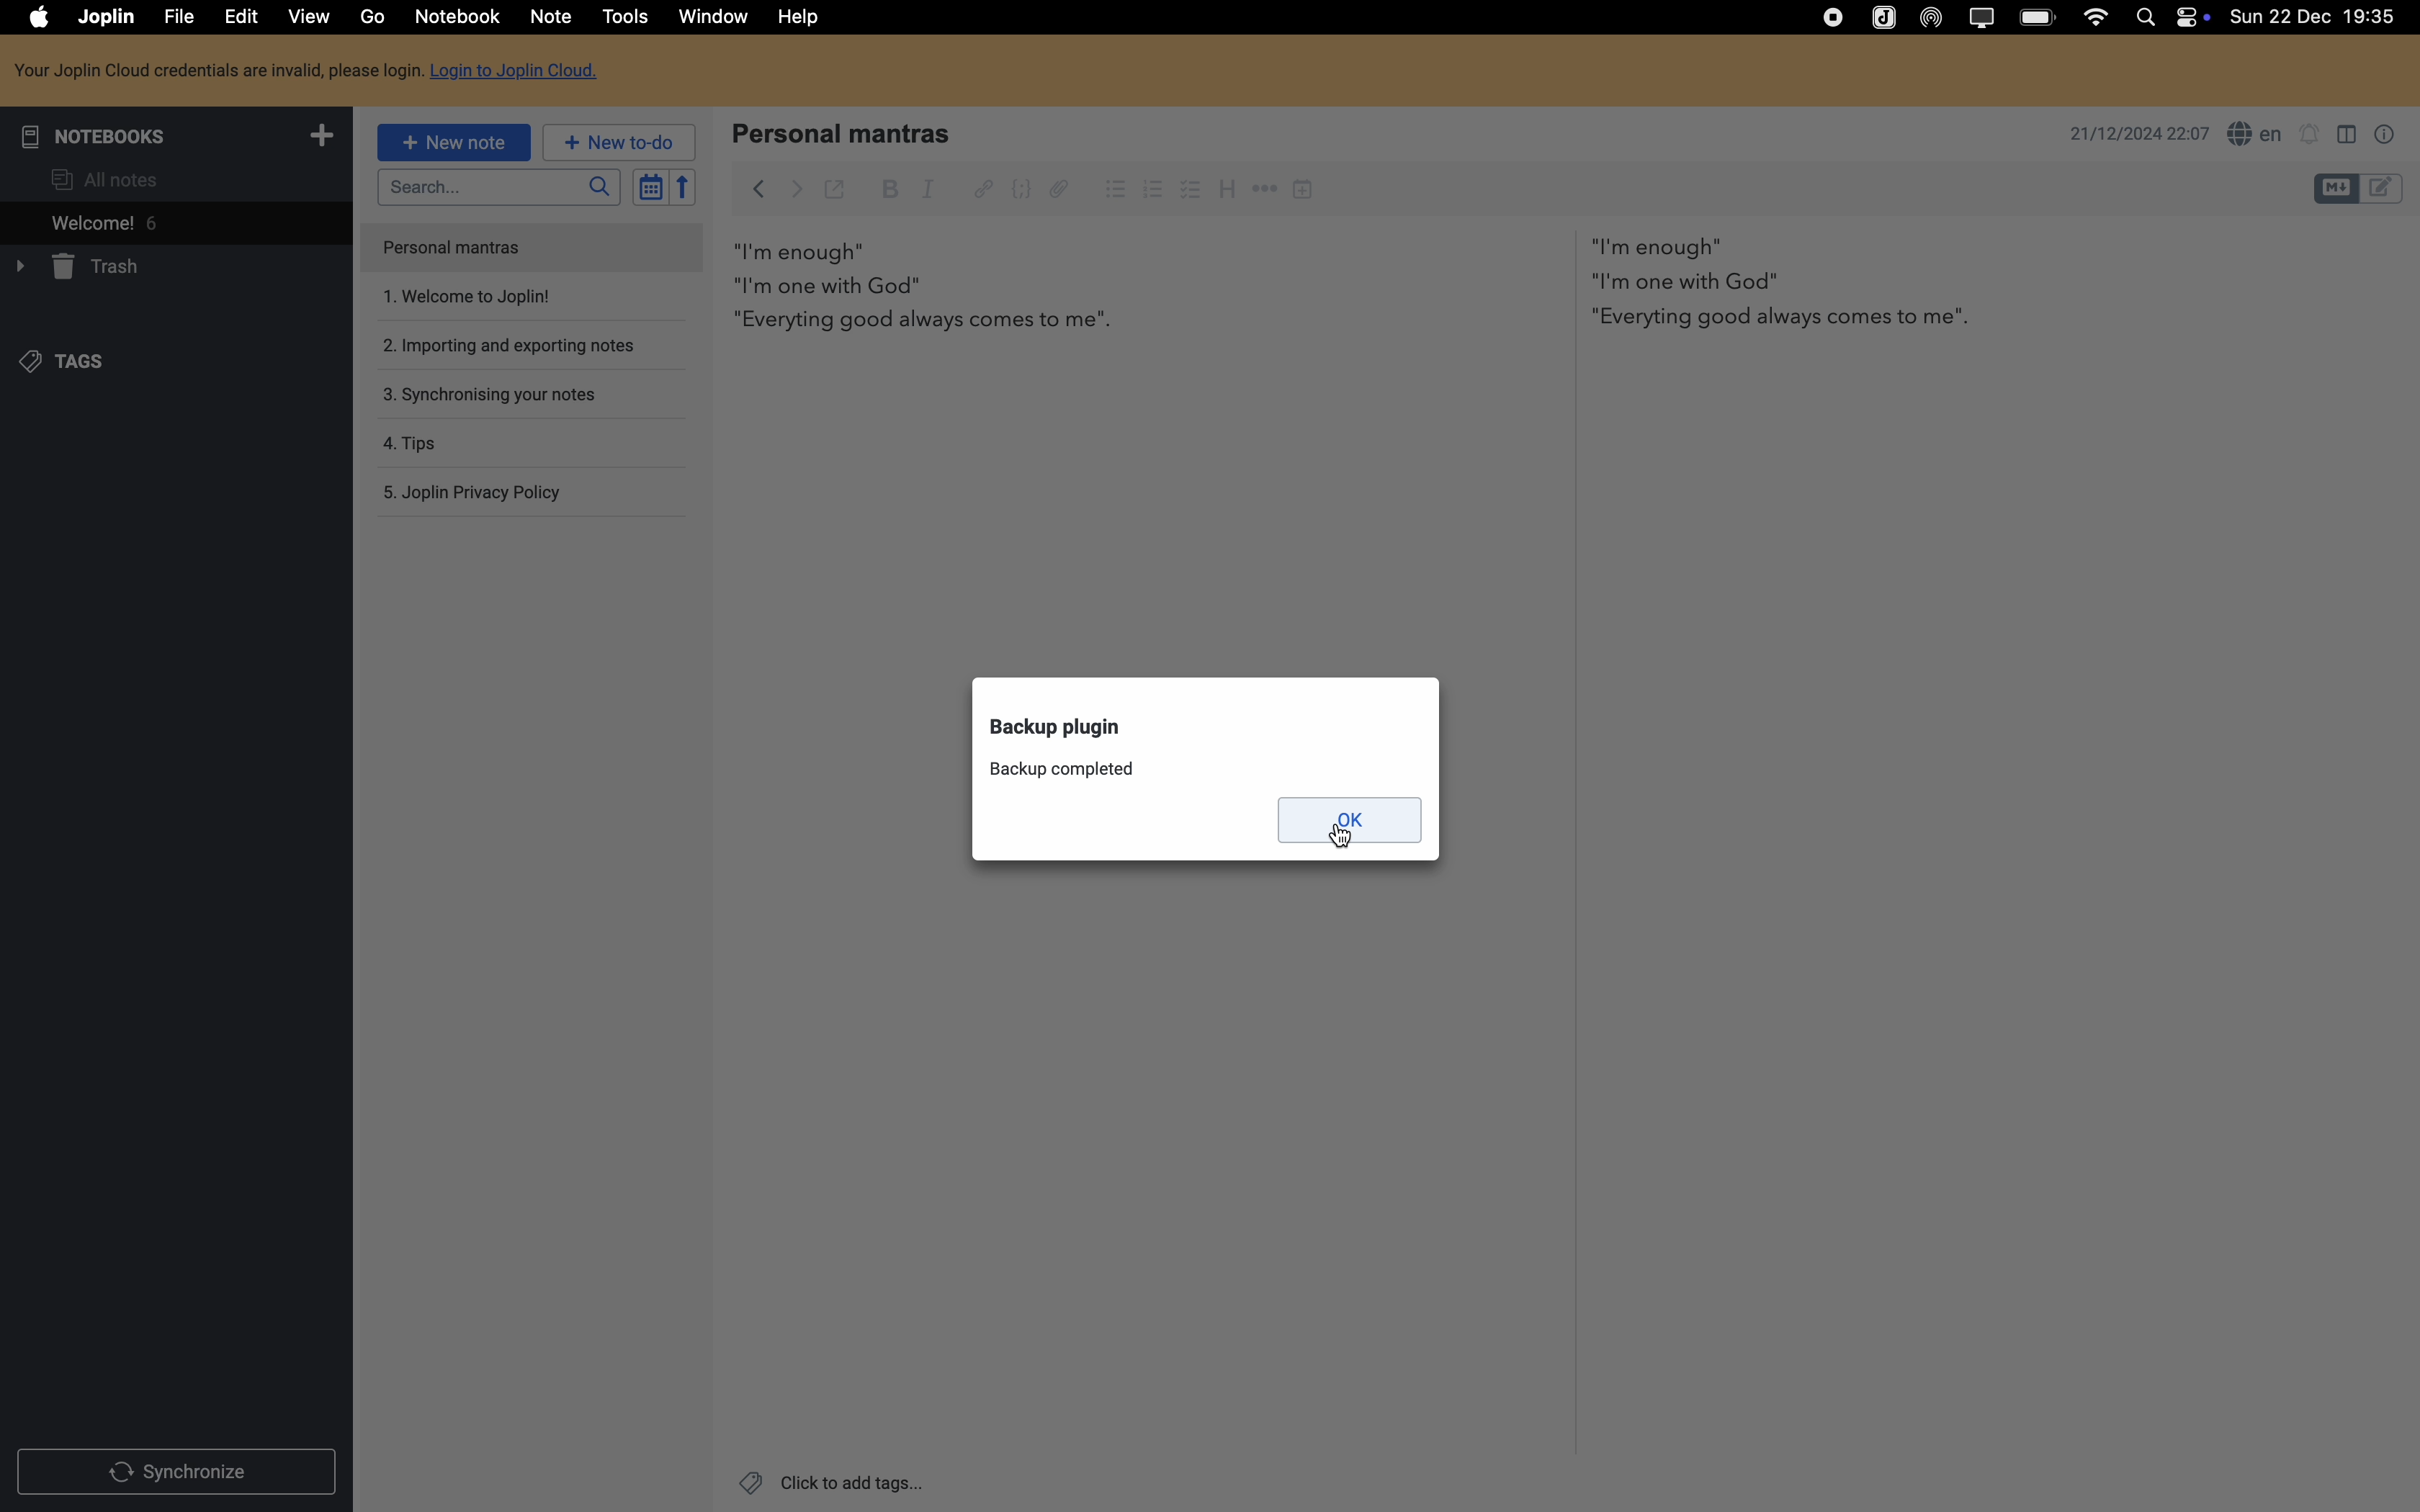 The width and height of the screenshot is (2420, 1512). Describe the element at coordinates (2335, 188) in the screenshot. I see `toggle editor layout` at that location.